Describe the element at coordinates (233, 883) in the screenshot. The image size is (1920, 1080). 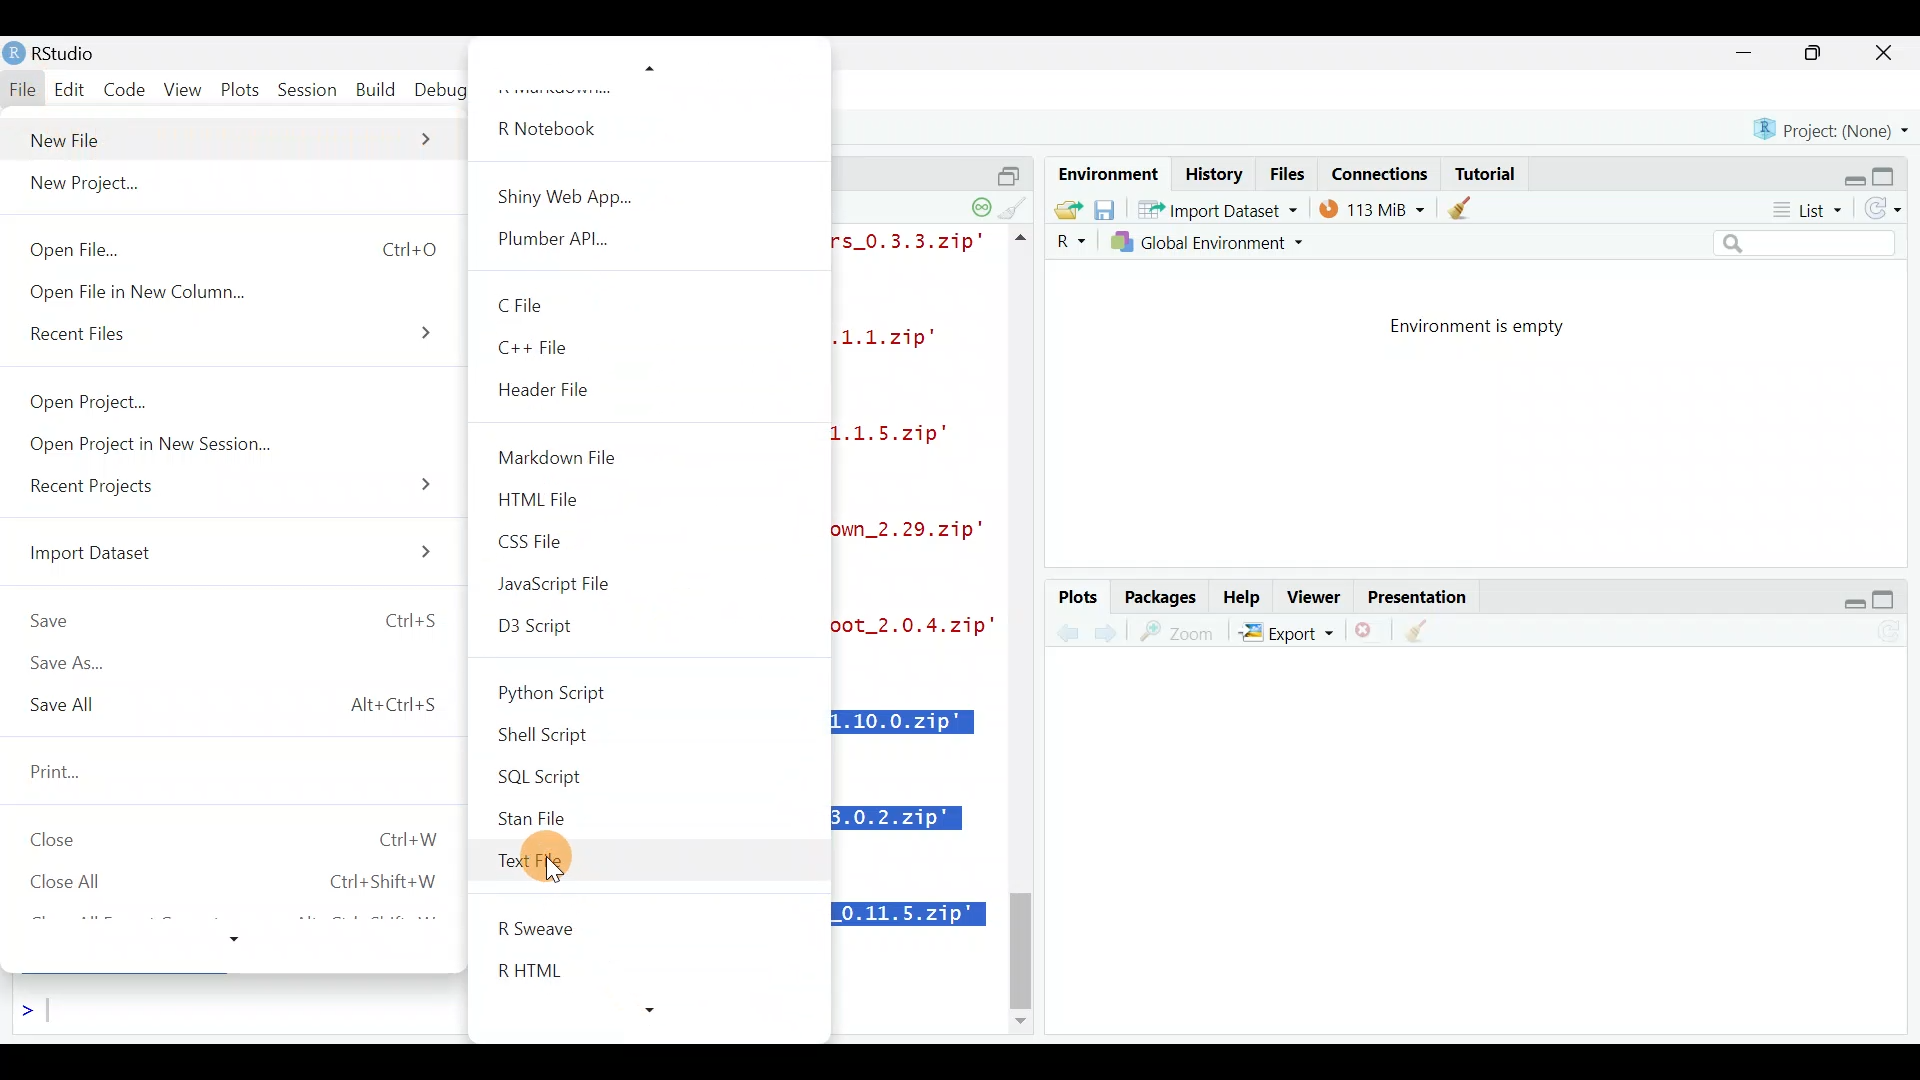
I see `Close All Ctrl+Shift+W` at that location.